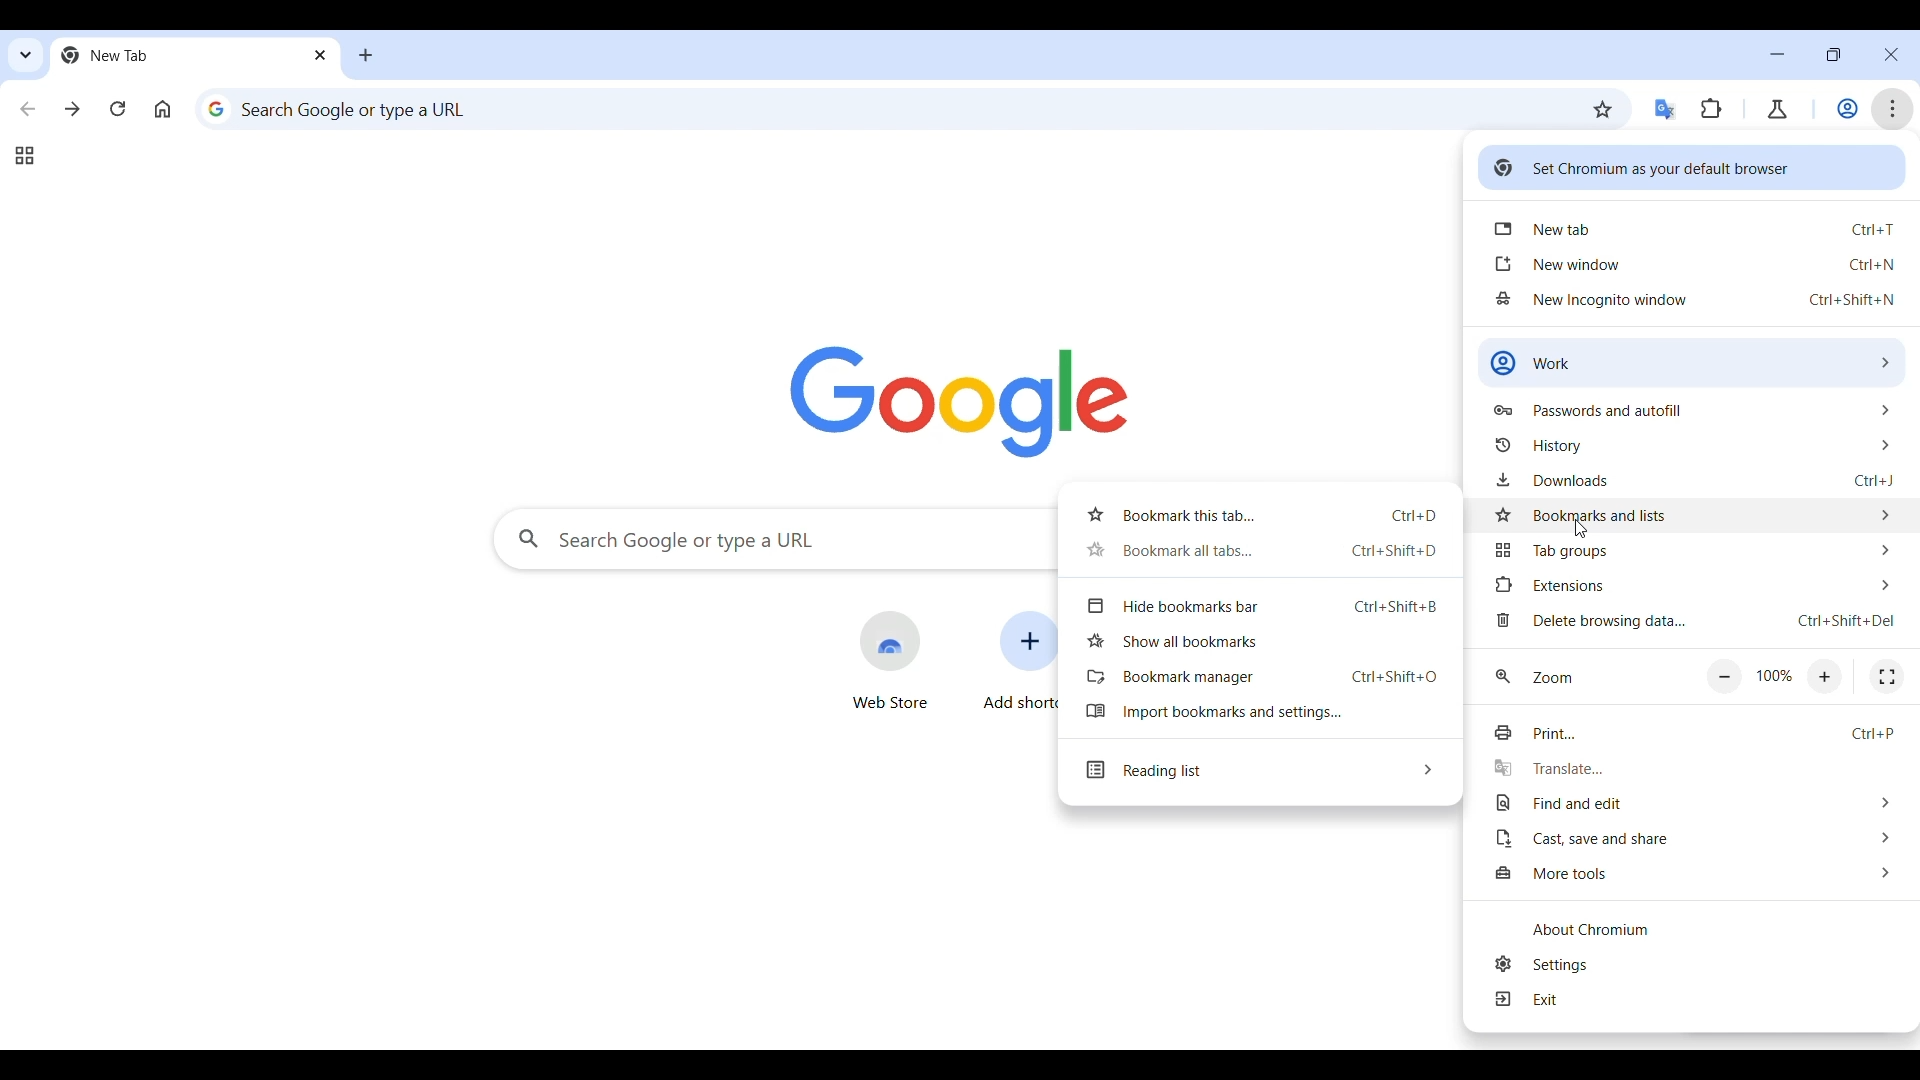  I want to click on Bookmark all tabs..., so click(1257, 550).